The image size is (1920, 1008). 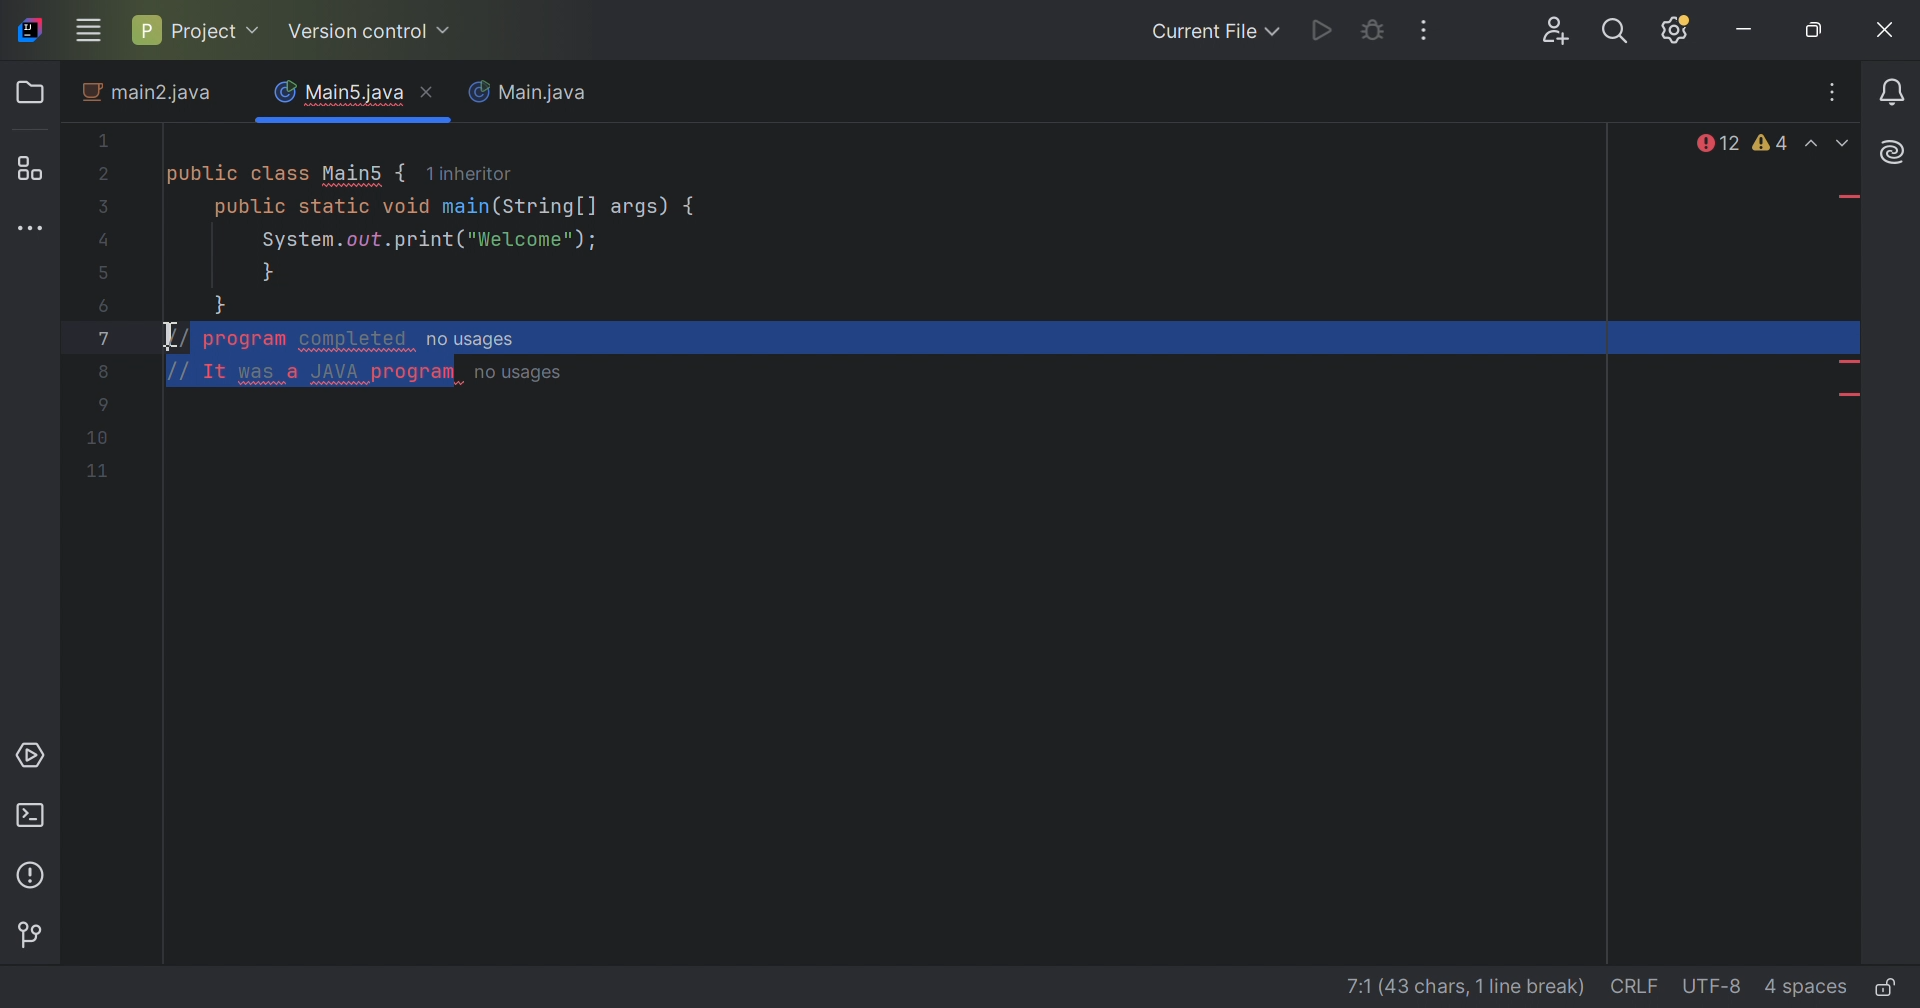 What do you see at coordinates (1891, 986) in the screenshot?
I see `Edit or read-only` at bounding box center [1891, 986].